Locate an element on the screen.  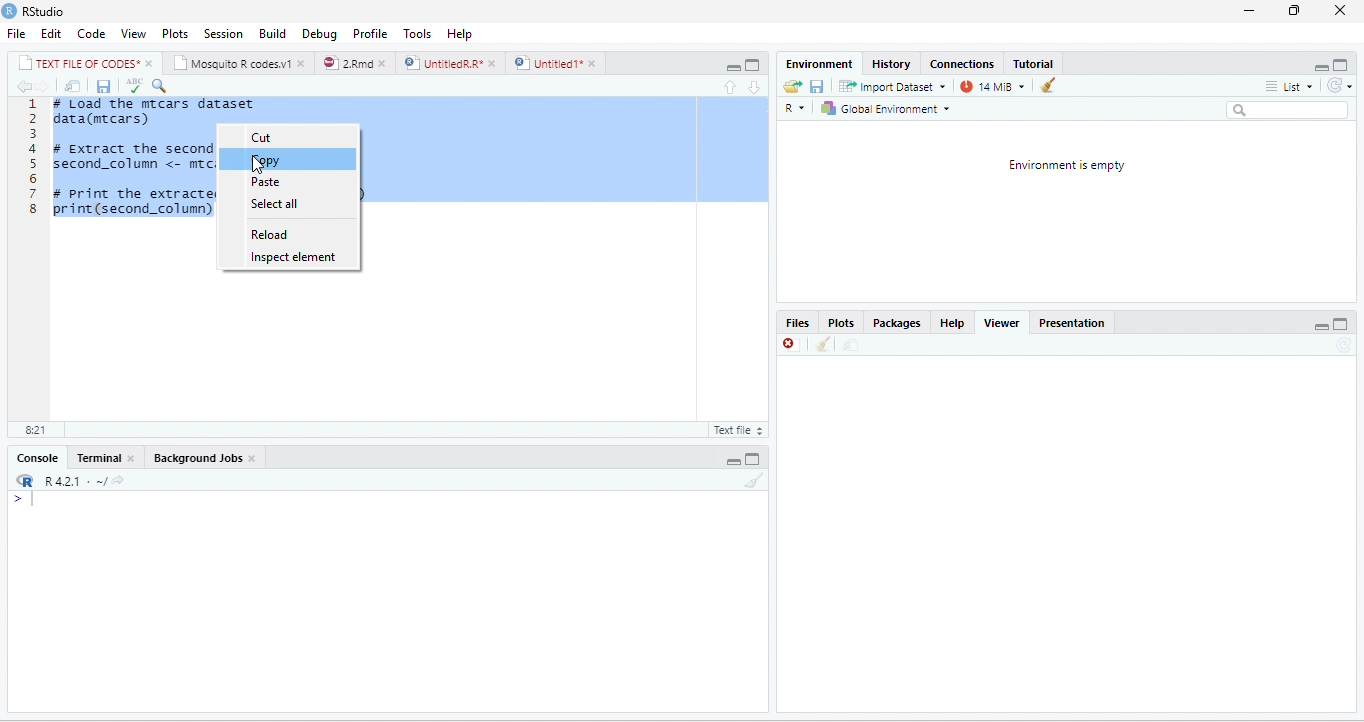
help is located at coordinates (952, 324).